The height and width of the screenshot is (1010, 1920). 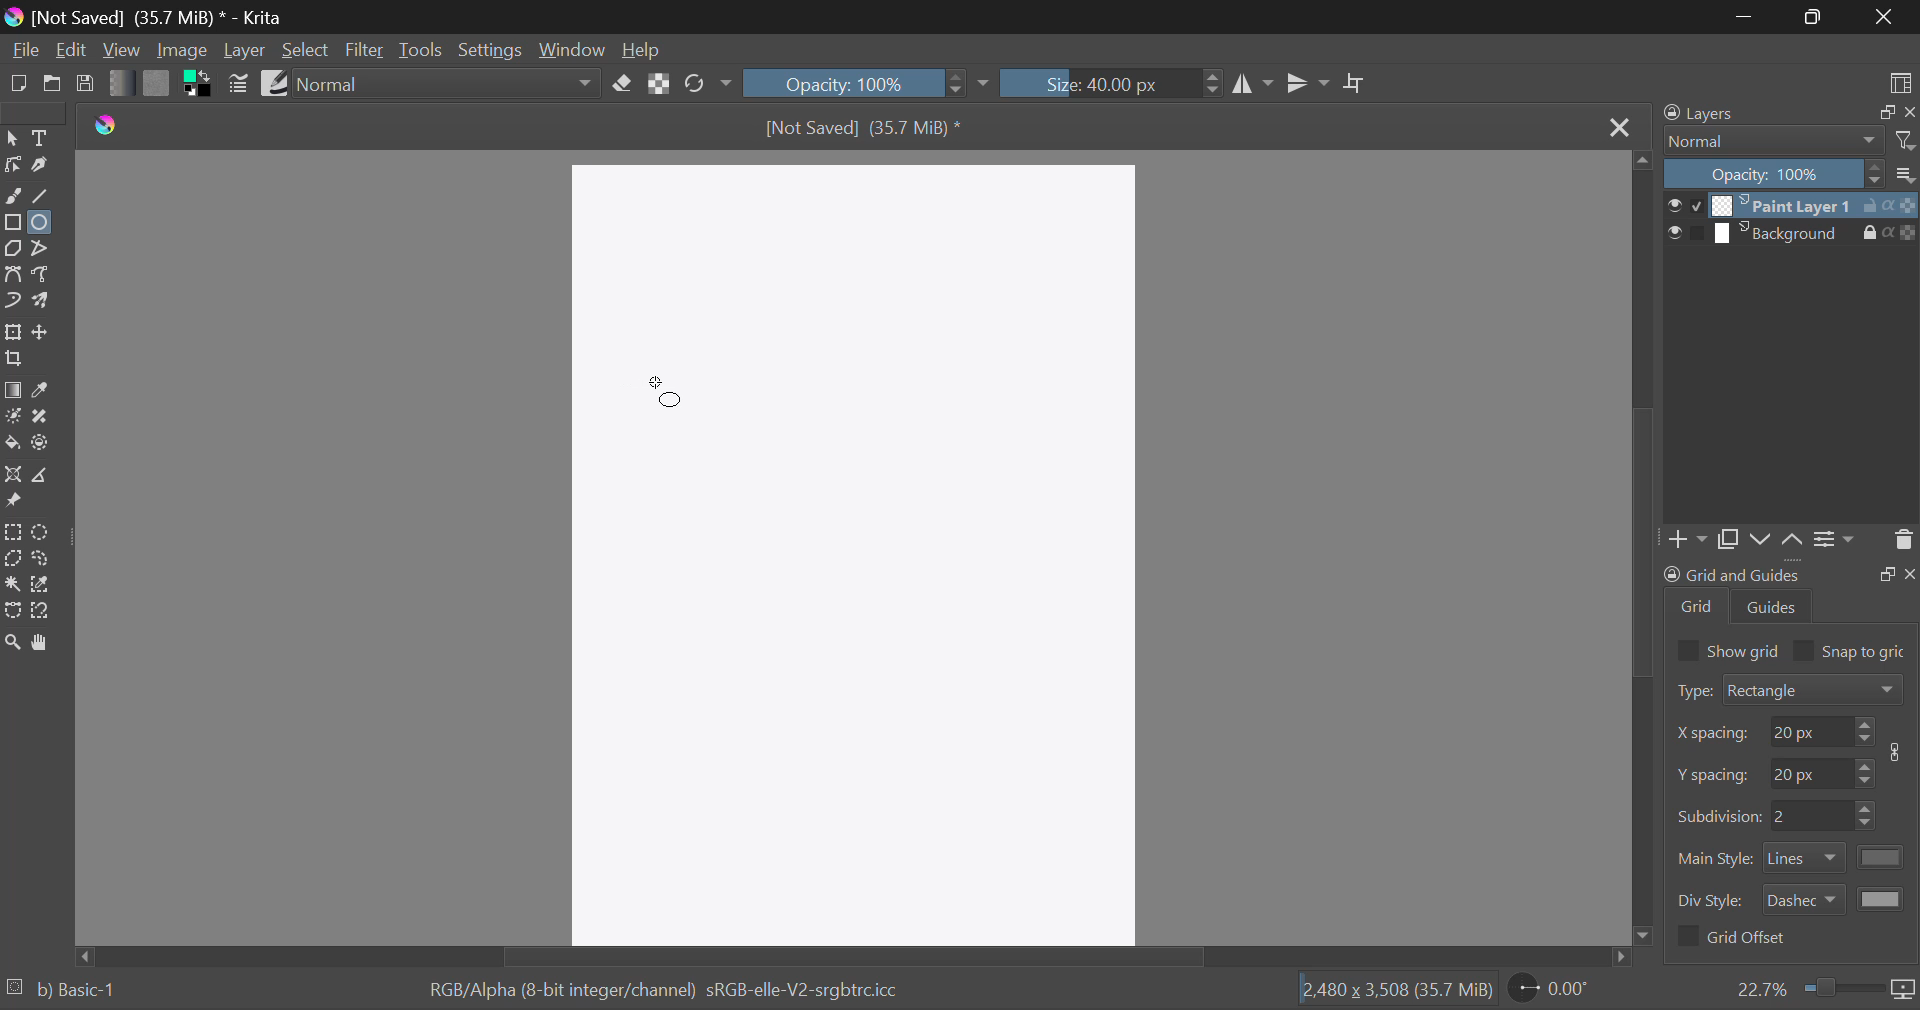 What do you see at coordinates (1817, 17) in the screenshot?
I see `Minimize` at bounding box center [1817, 17].